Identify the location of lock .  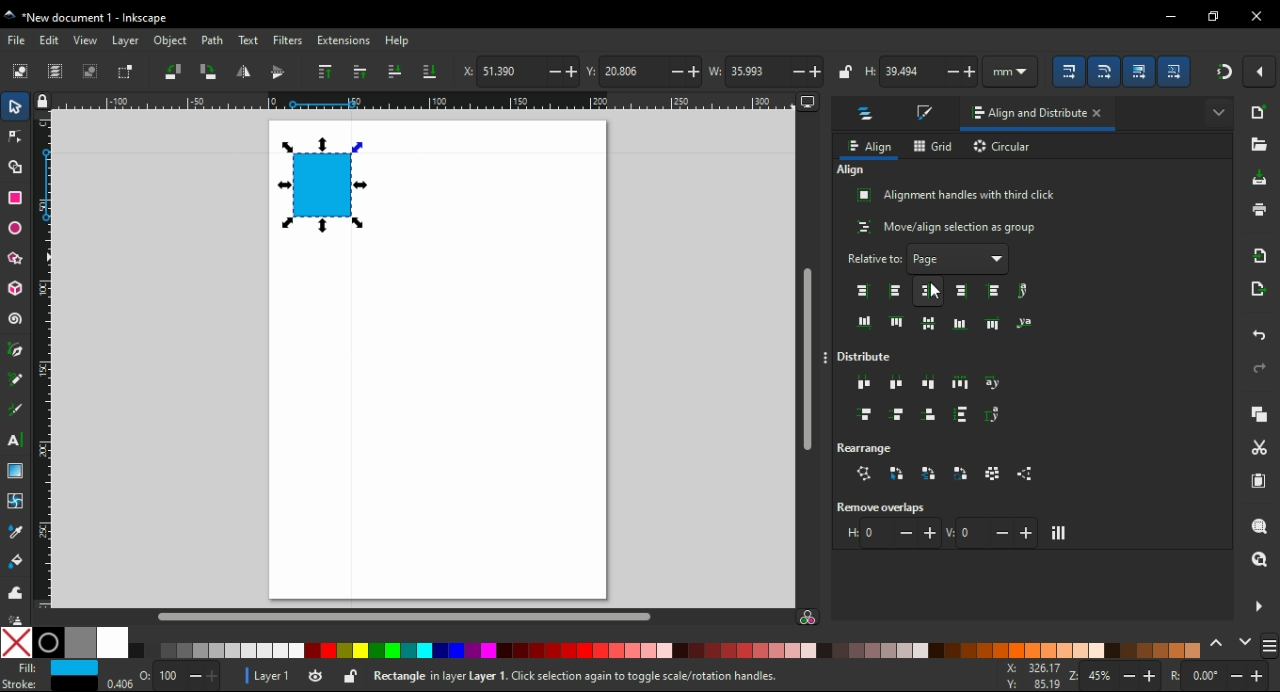
(846, 71).